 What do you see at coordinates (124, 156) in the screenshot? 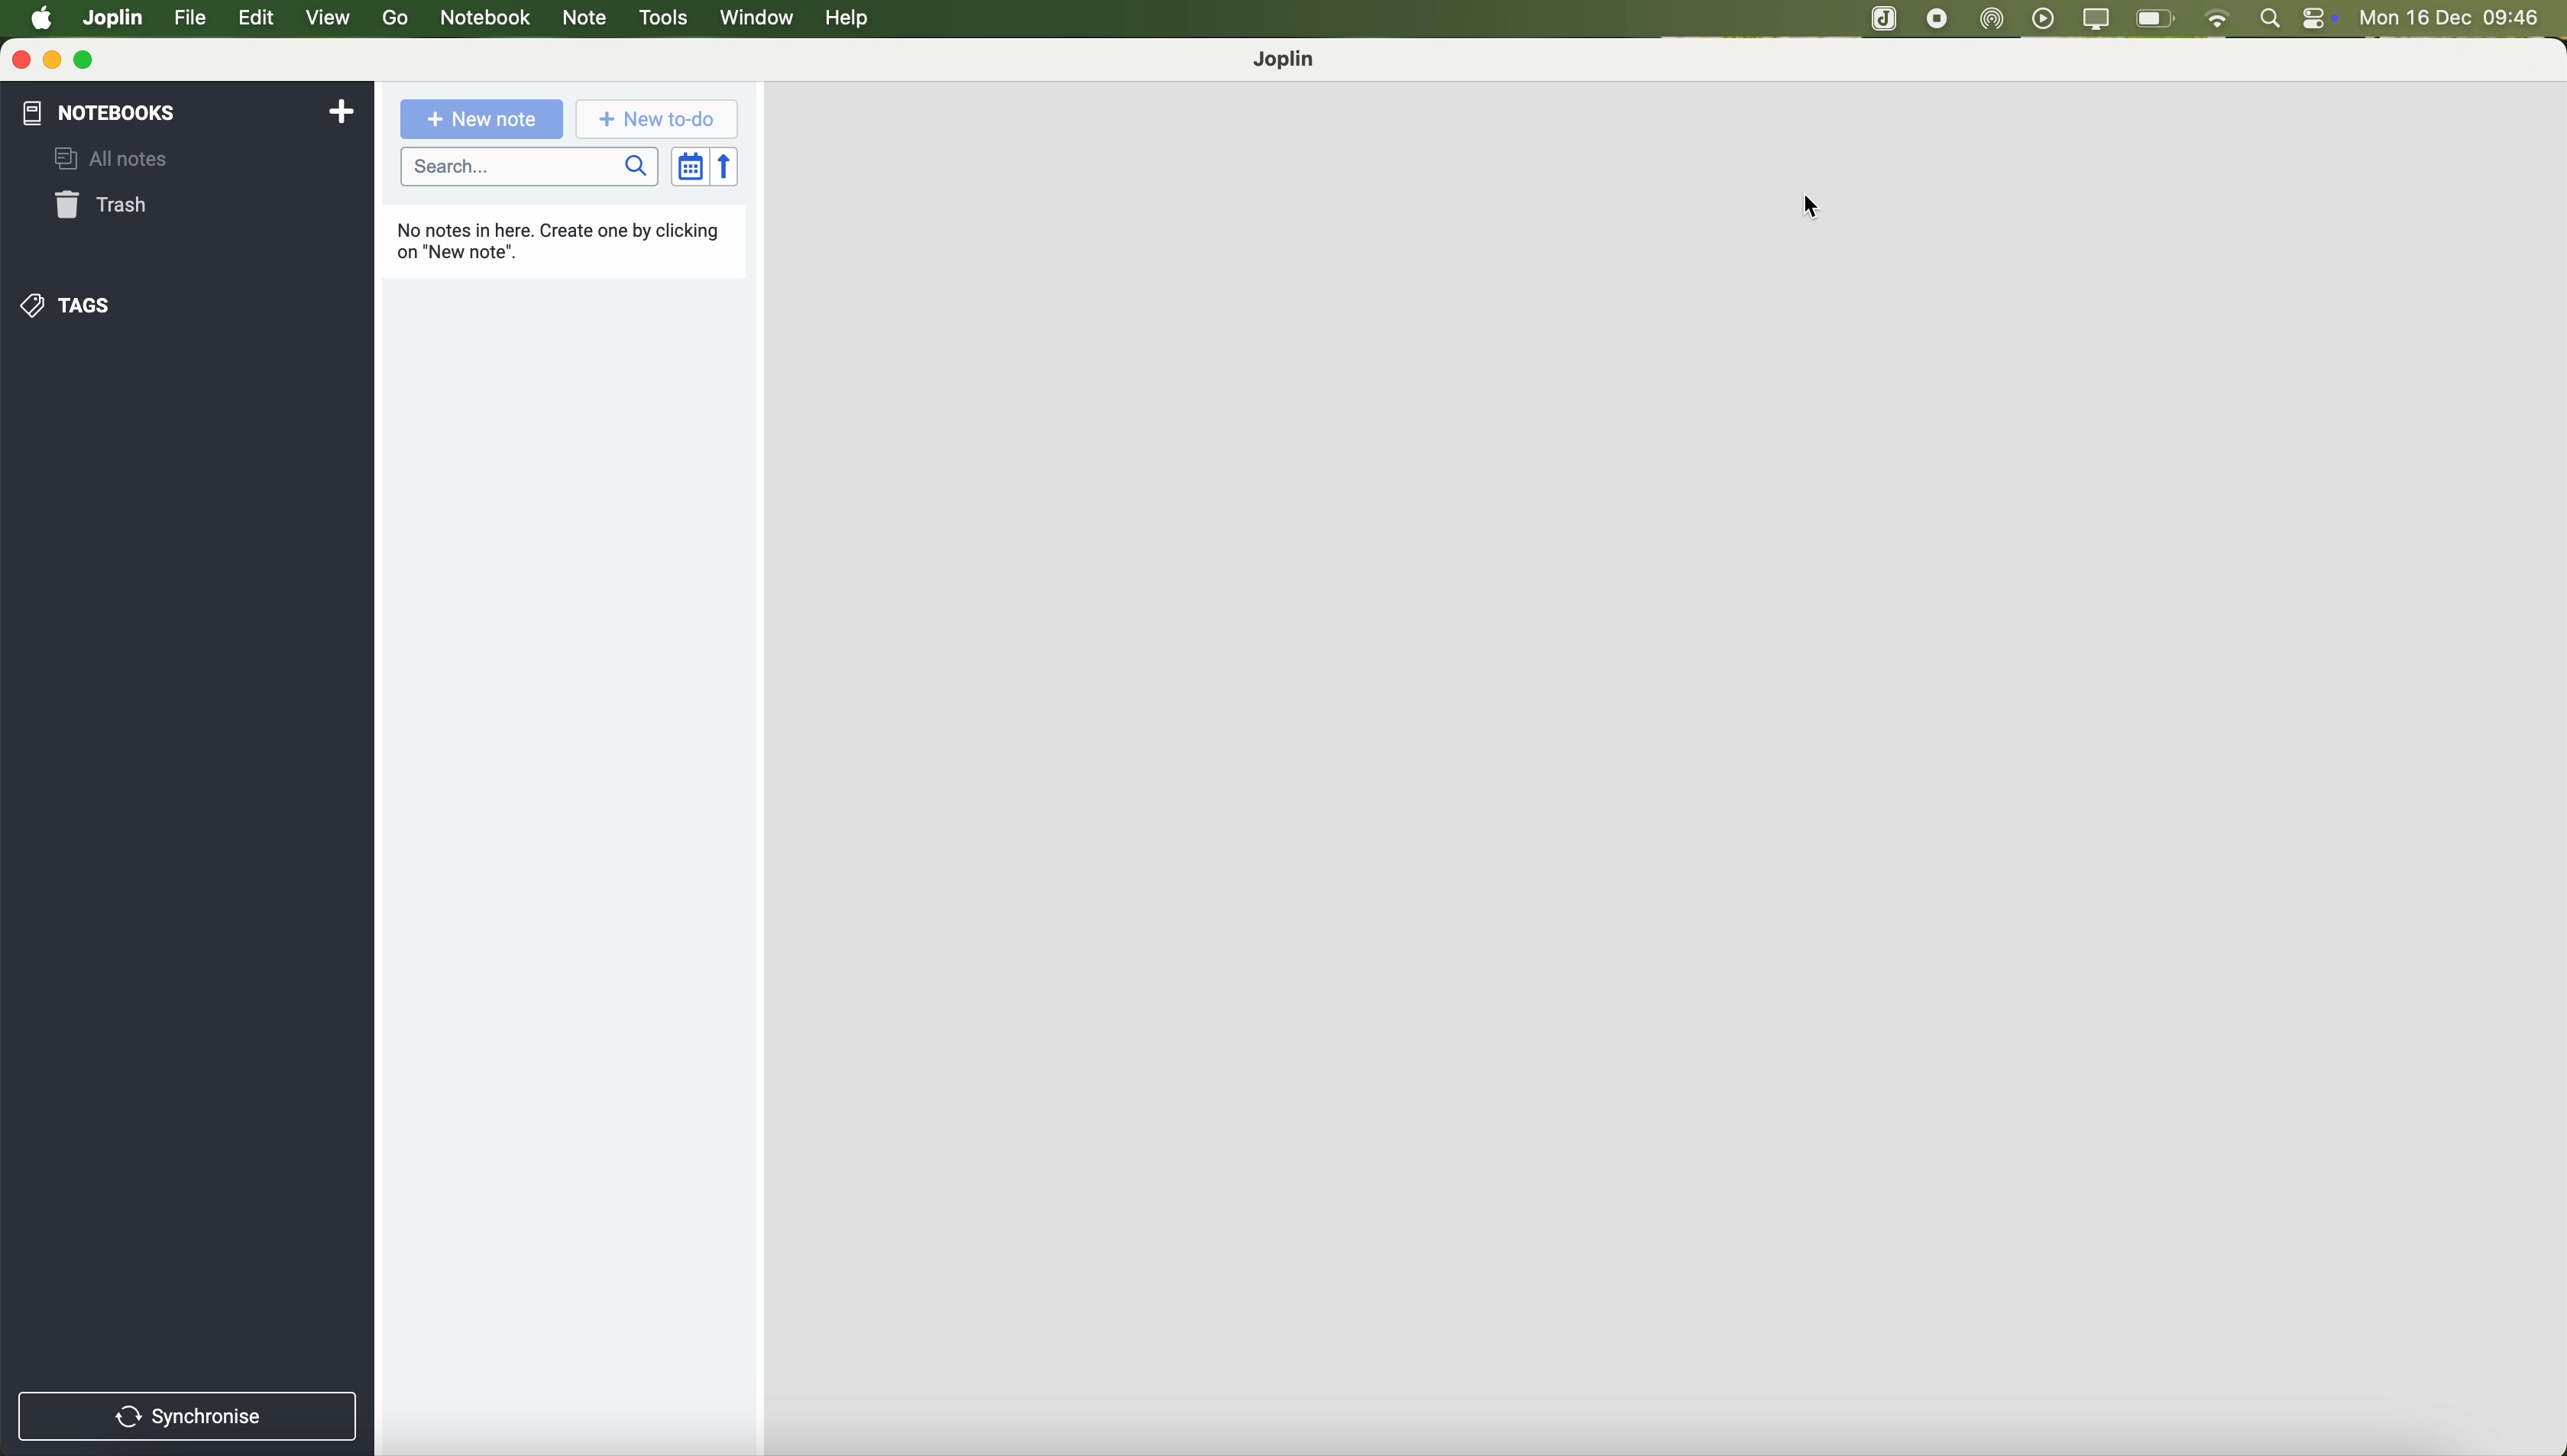
I see `all notes` at bounding box center [124, 156].